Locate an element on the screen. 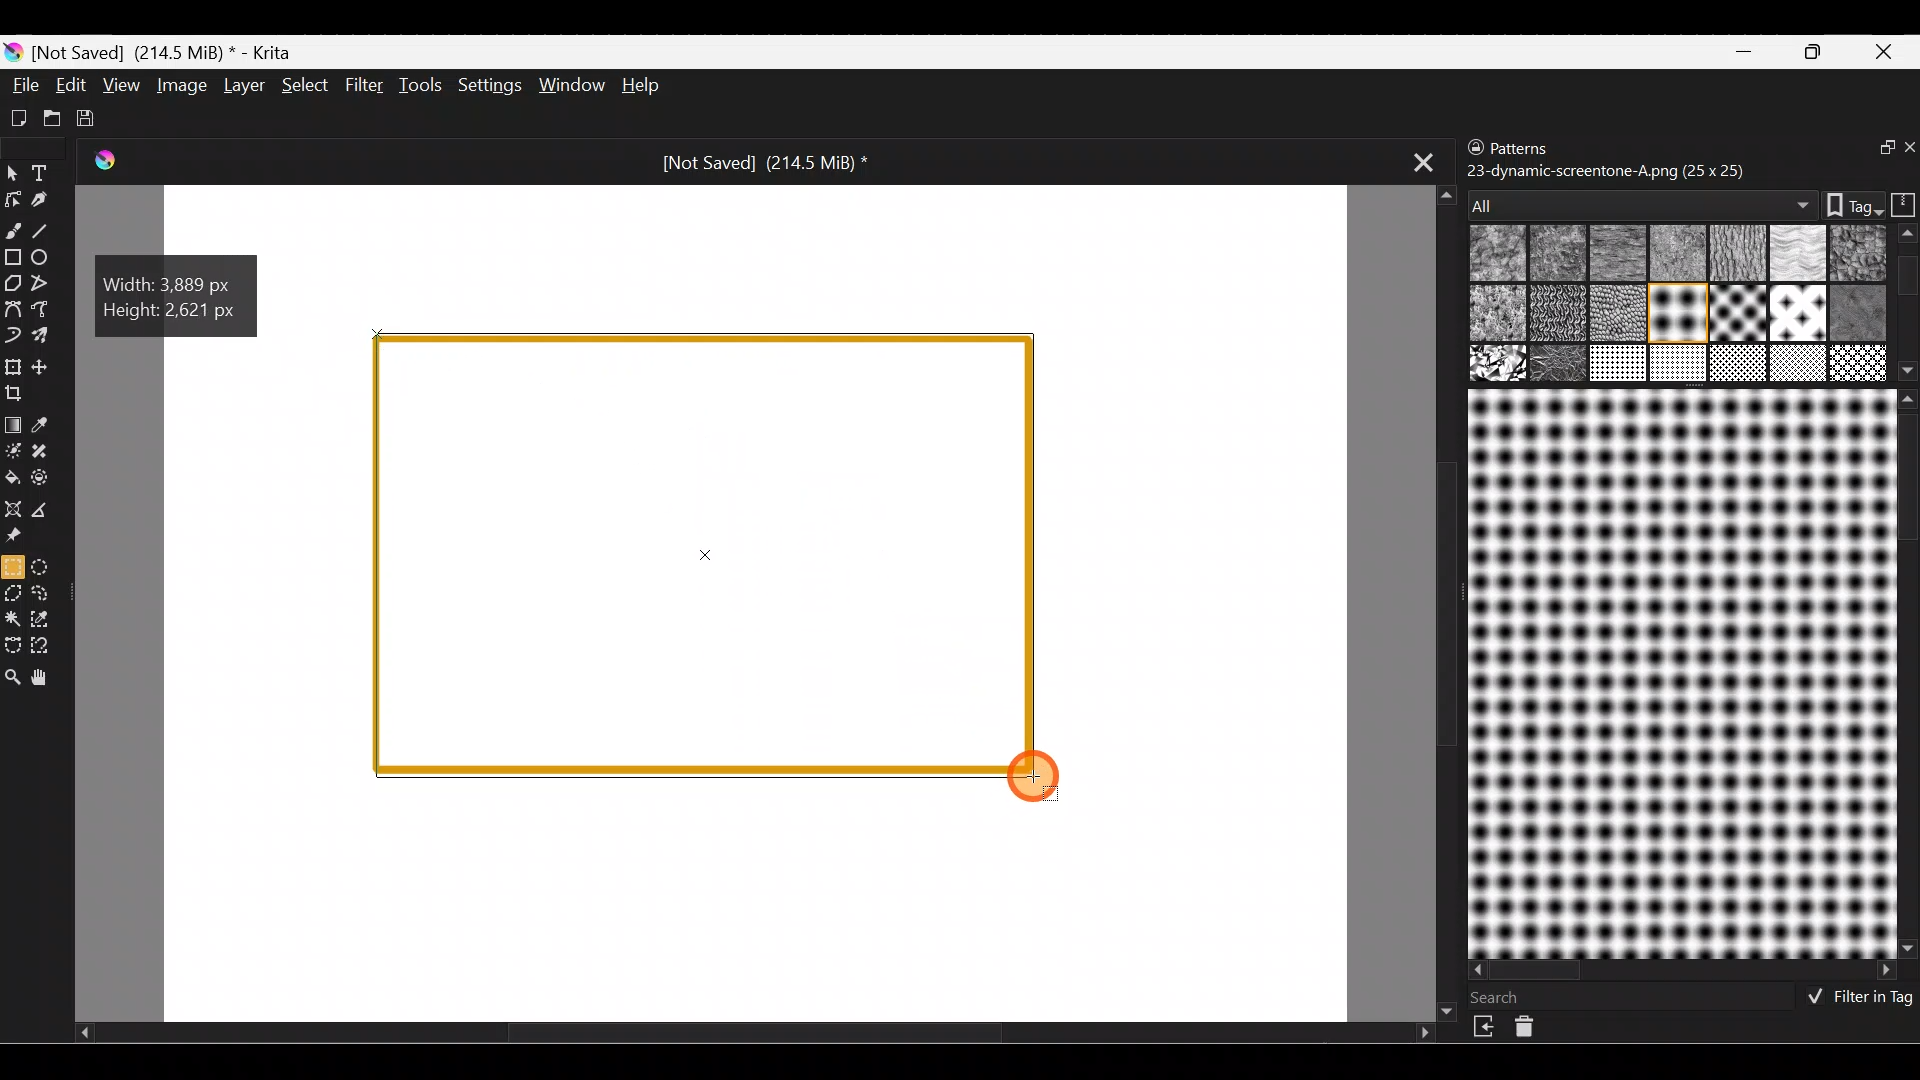 The height and width of the screenshot is (1080, 1920). Minimize is located at coordinates (1746, 51).